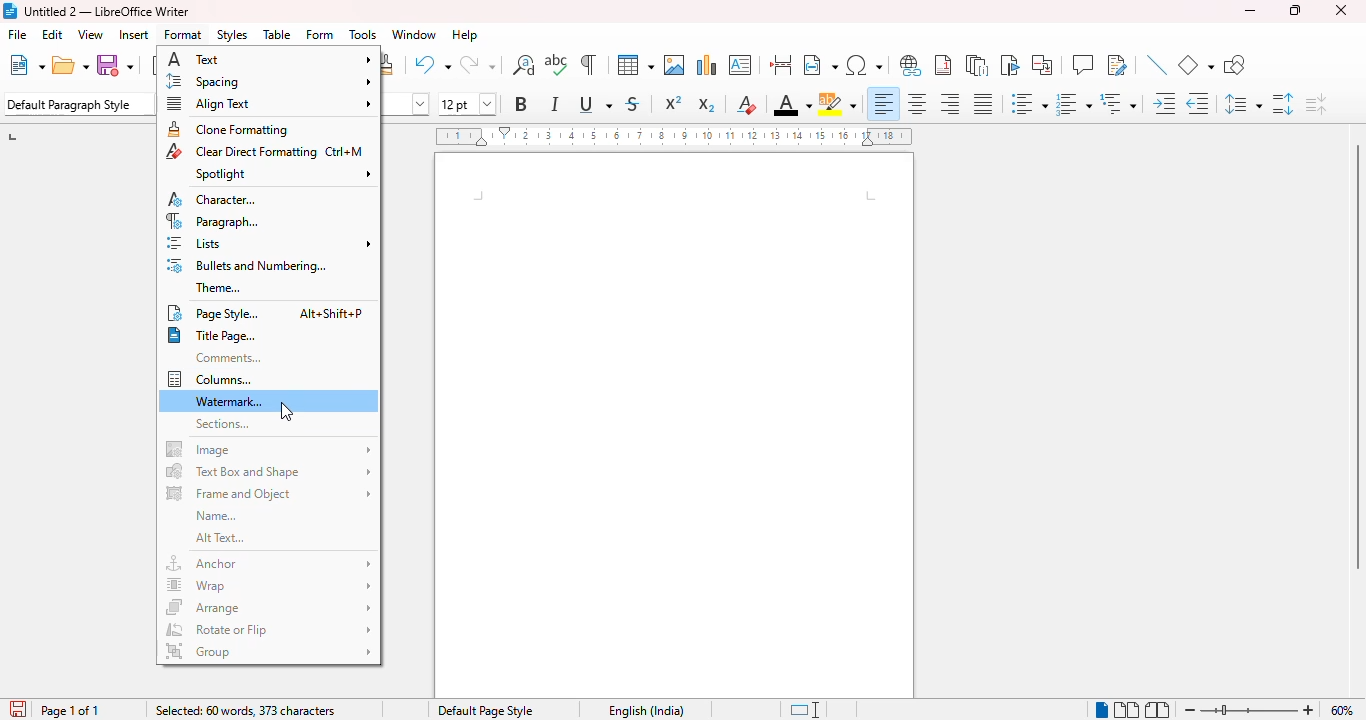  I want to click on insert text box, so click(740, 65).